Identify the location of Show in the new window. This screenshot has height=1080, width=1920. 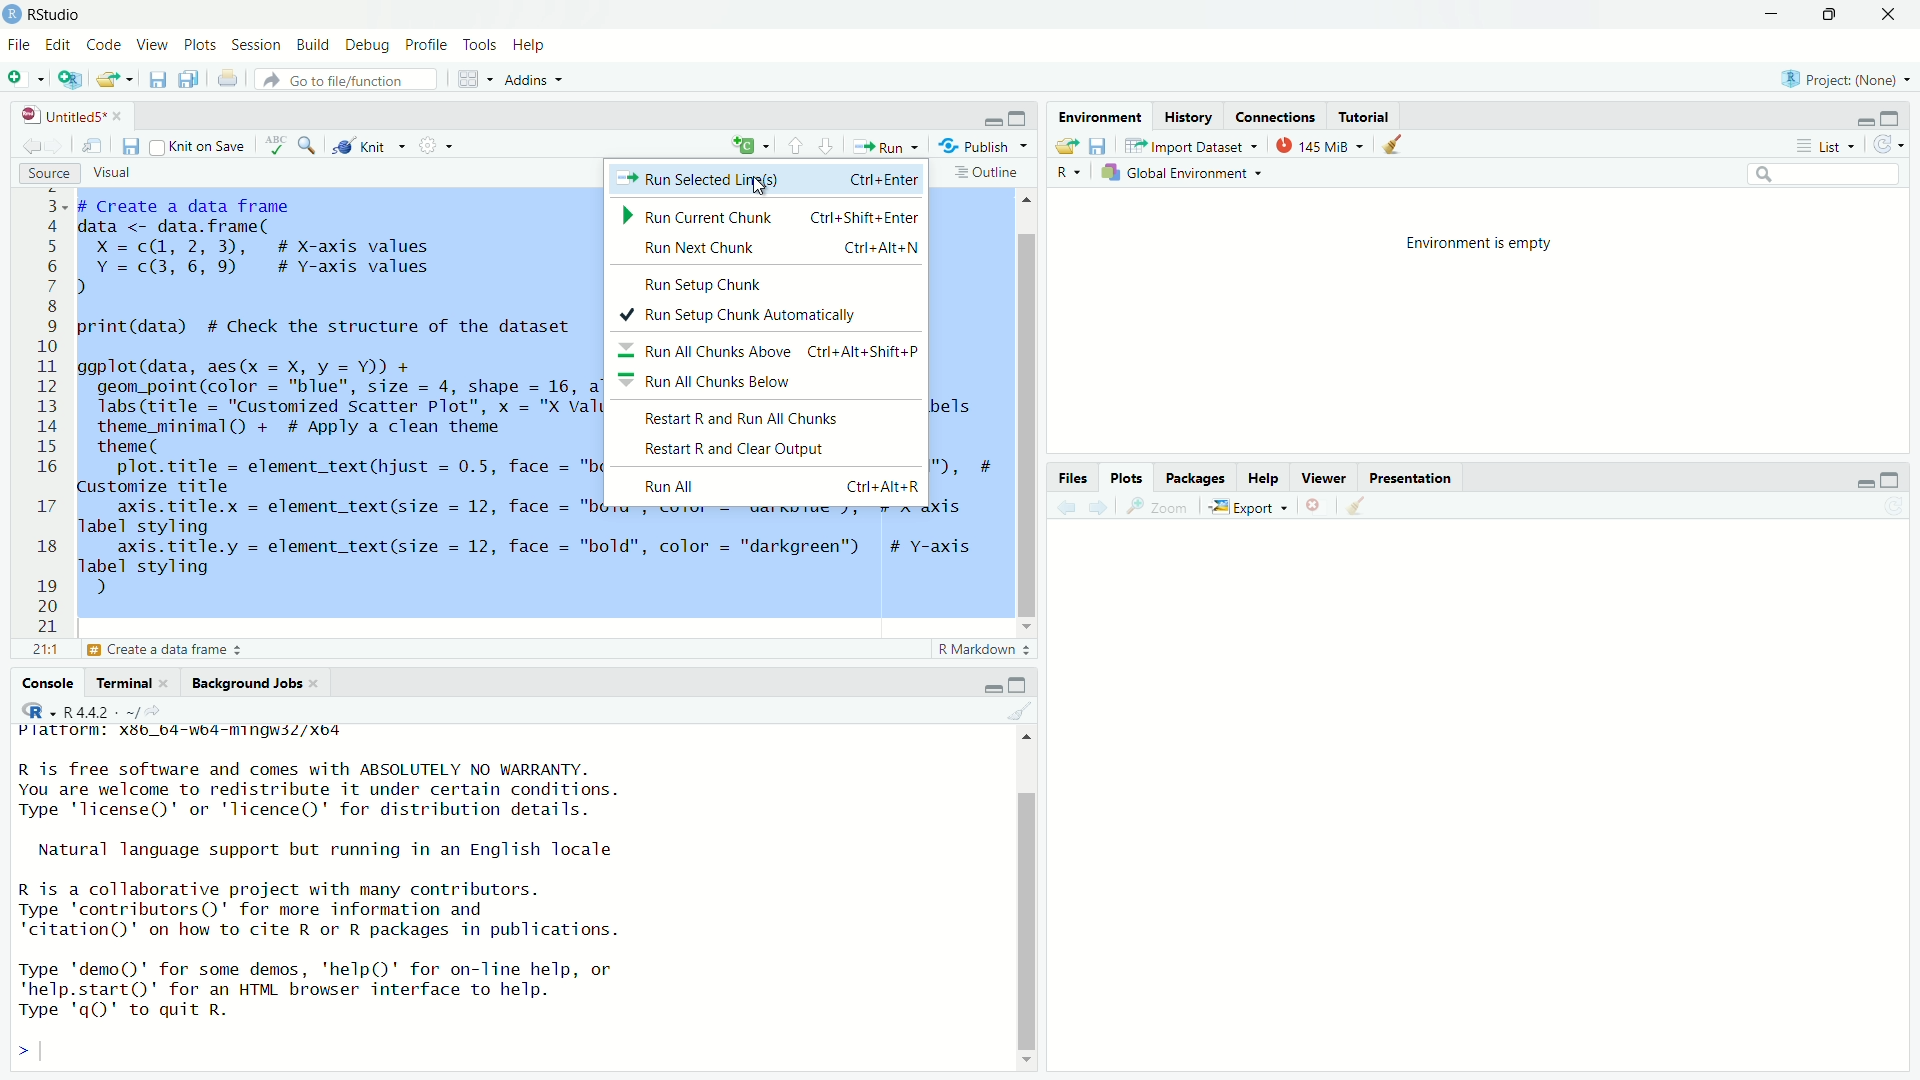
(94, 151).